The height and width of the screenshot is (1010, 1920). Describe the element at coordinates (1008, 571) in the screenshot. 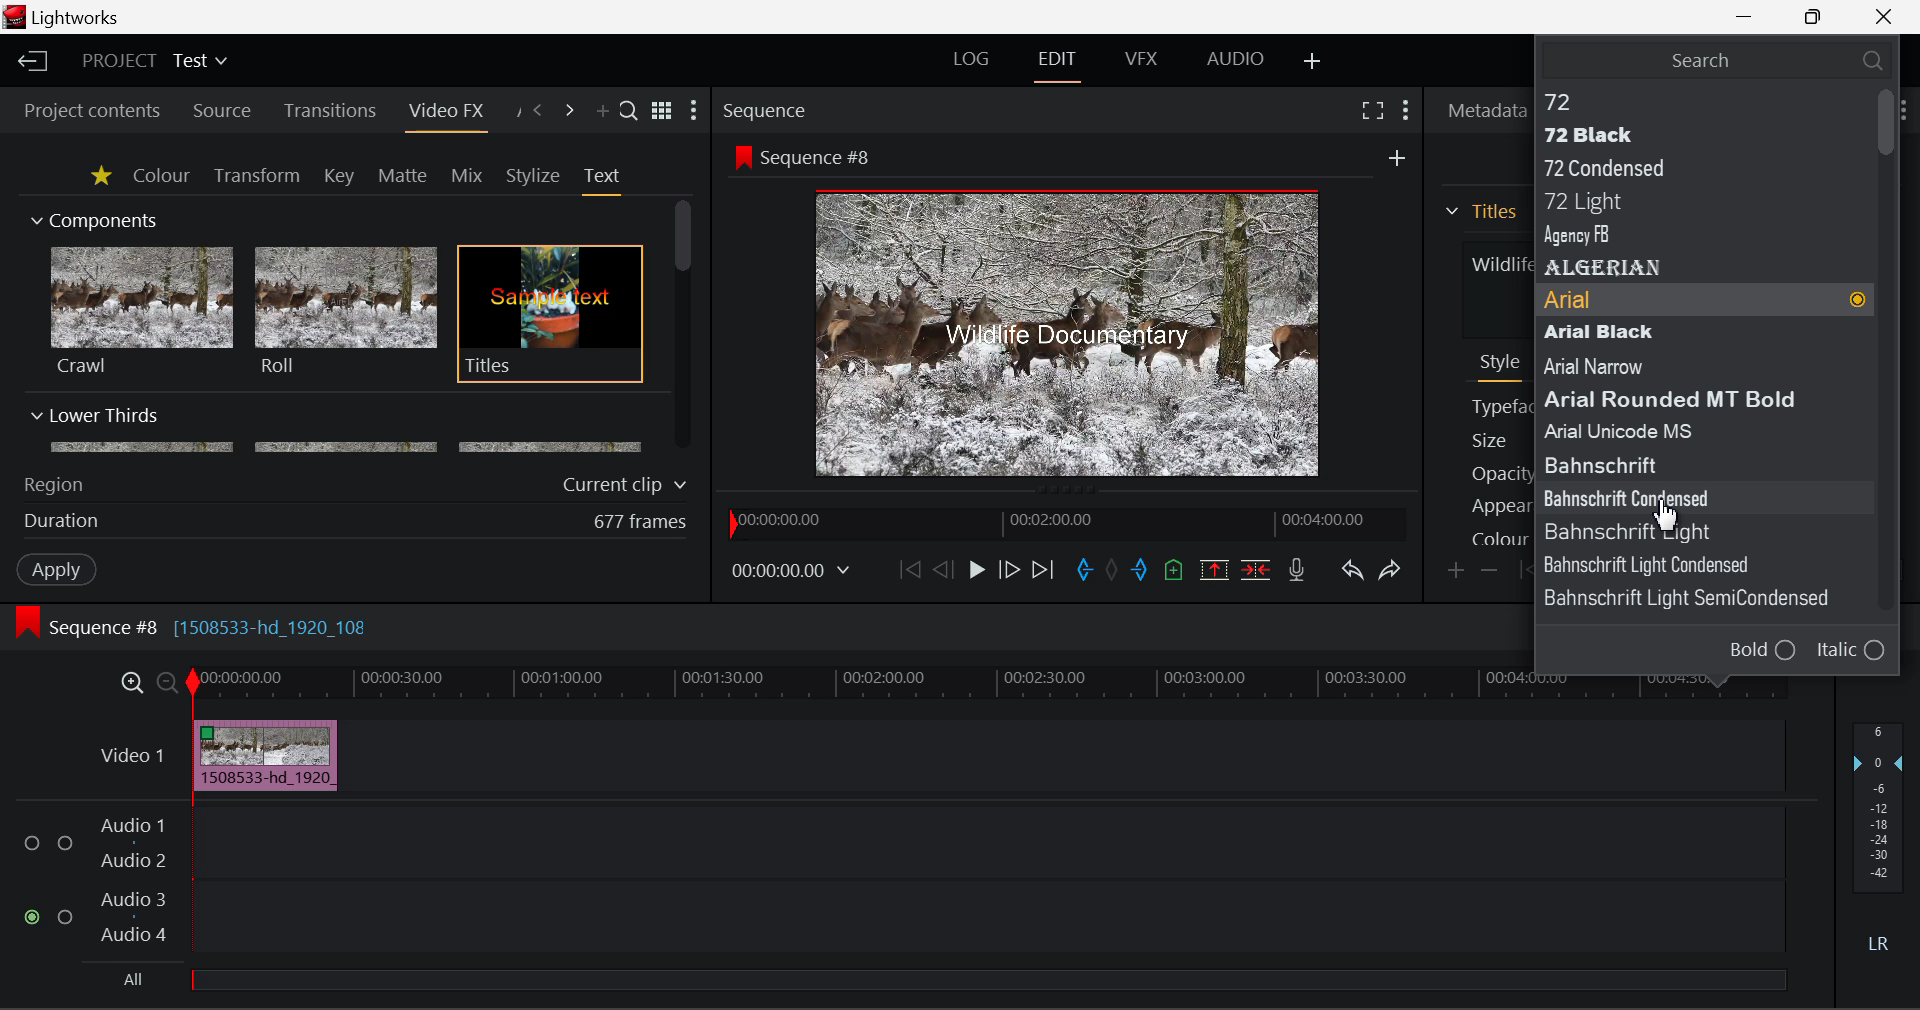

I see `Go Forward` at that location.